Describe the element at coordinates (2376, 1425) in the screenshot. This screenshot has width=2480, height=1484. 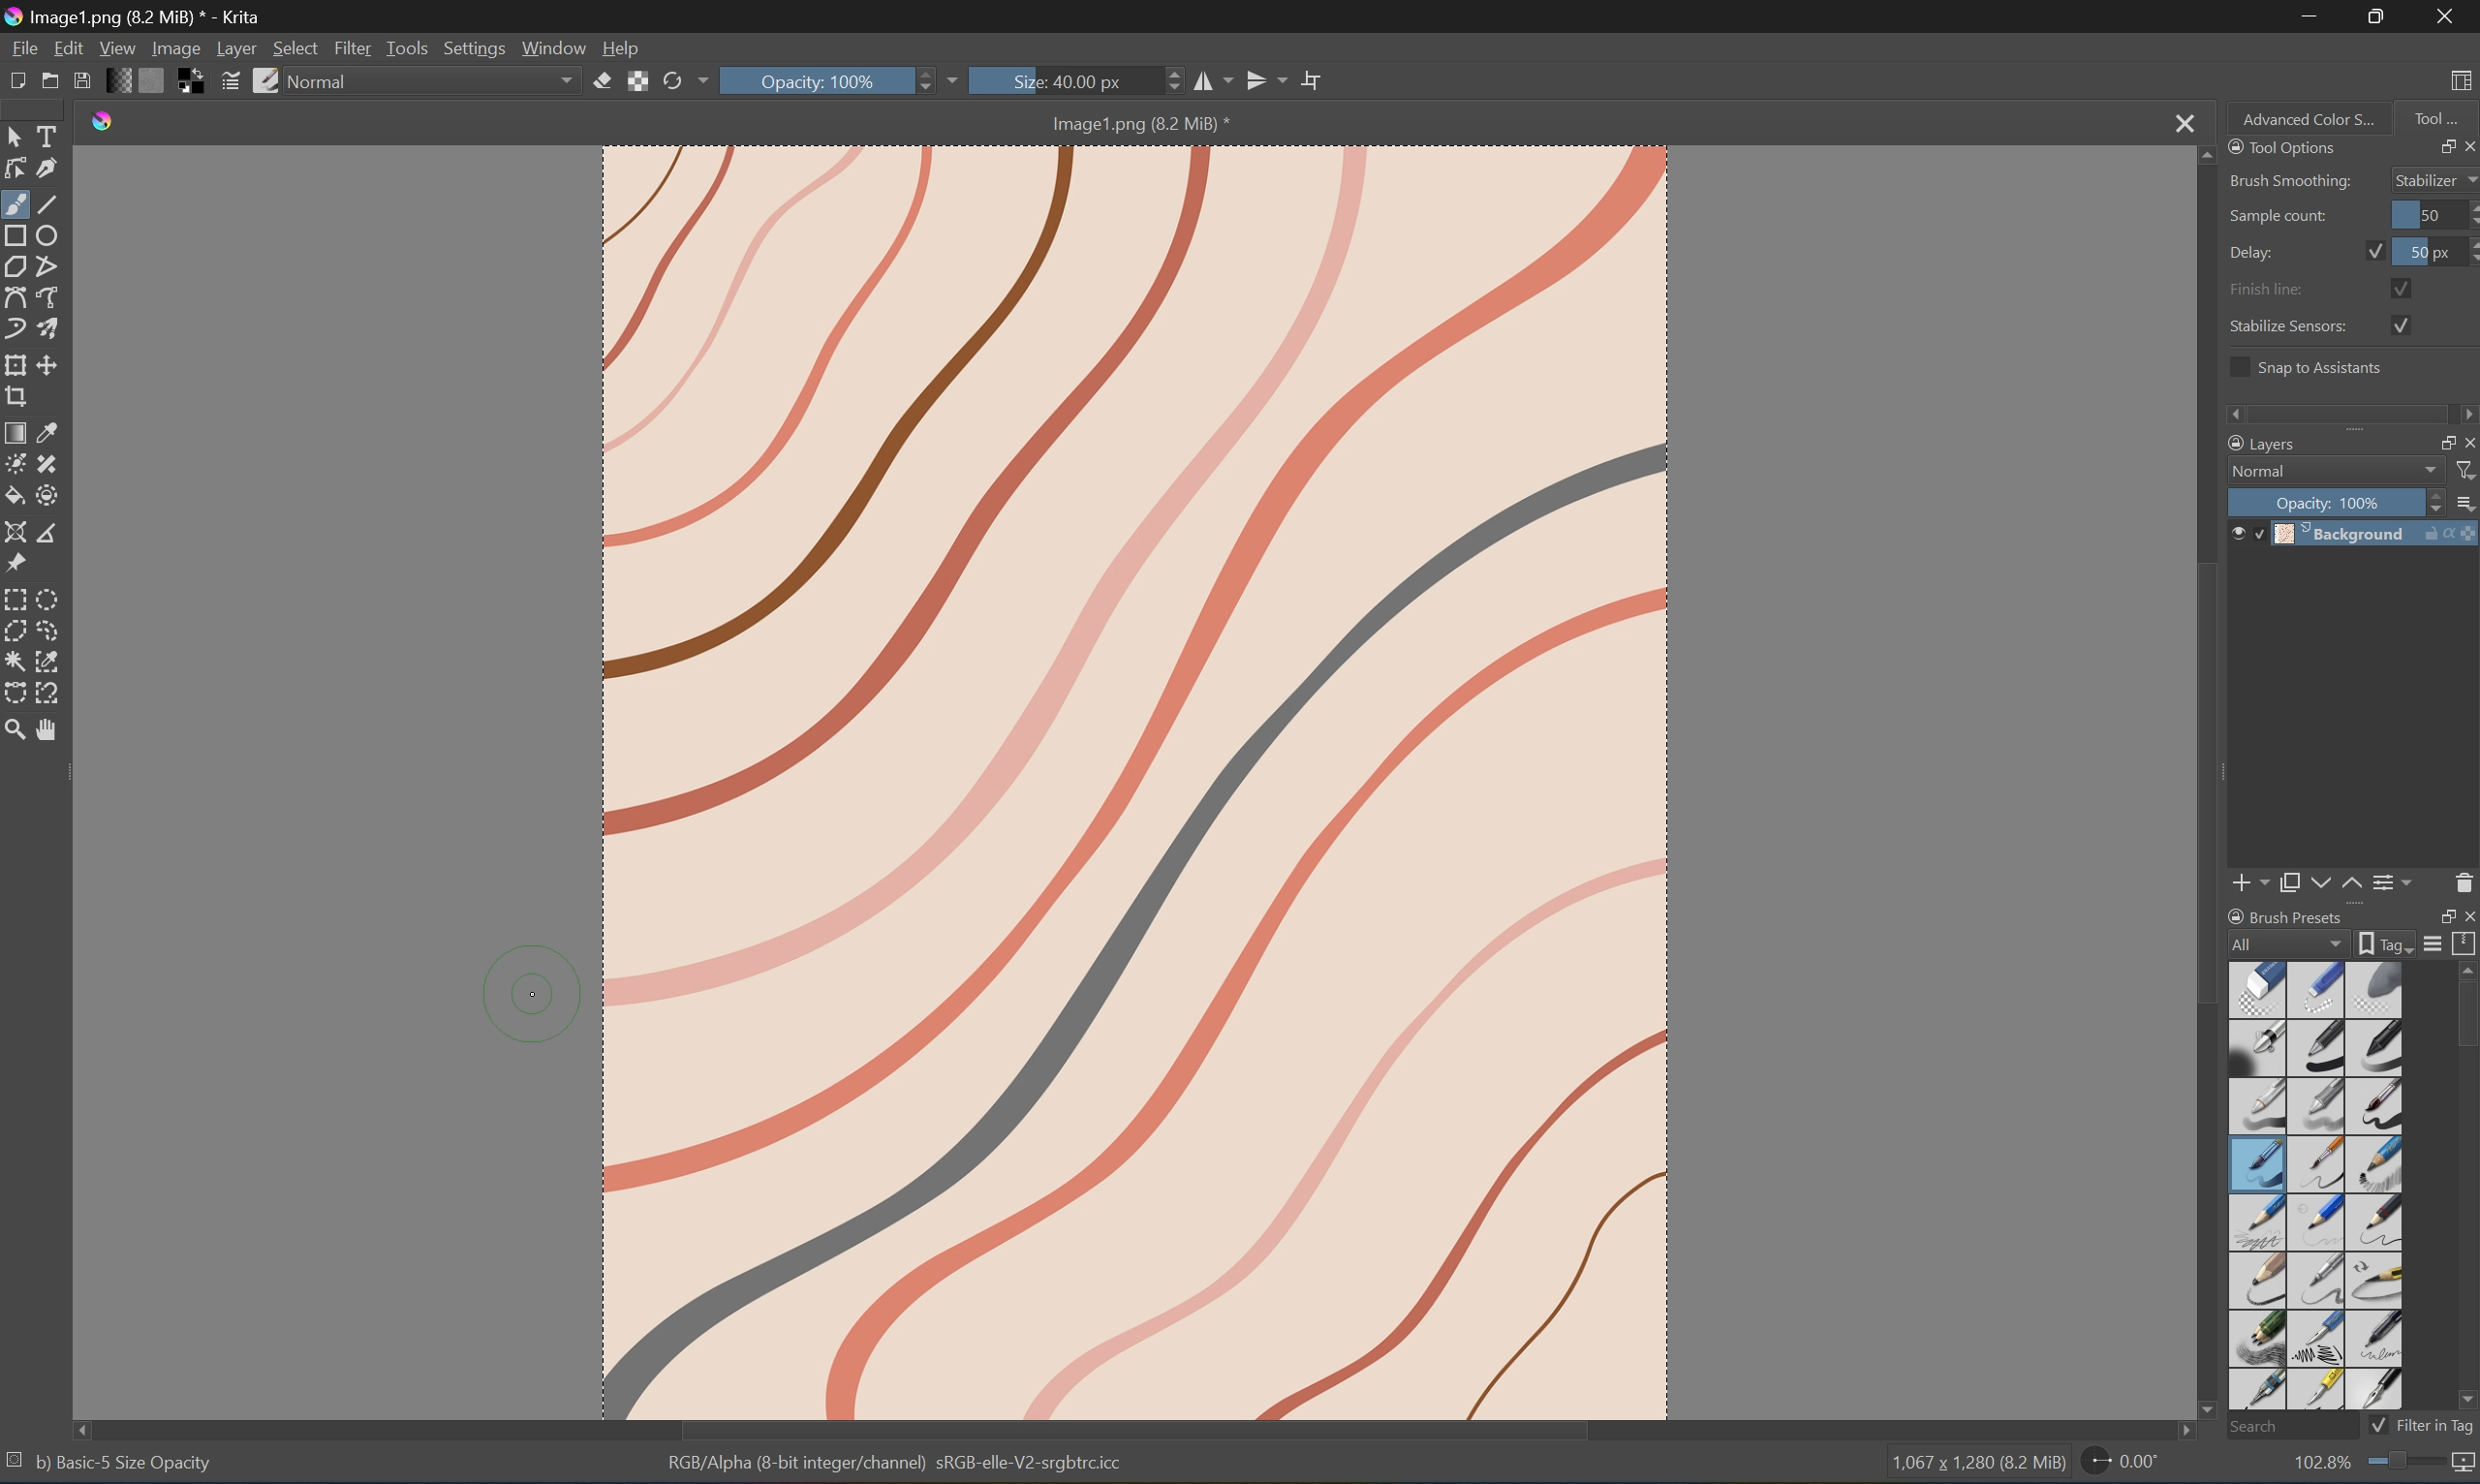
I see `Checkbox` at that location.